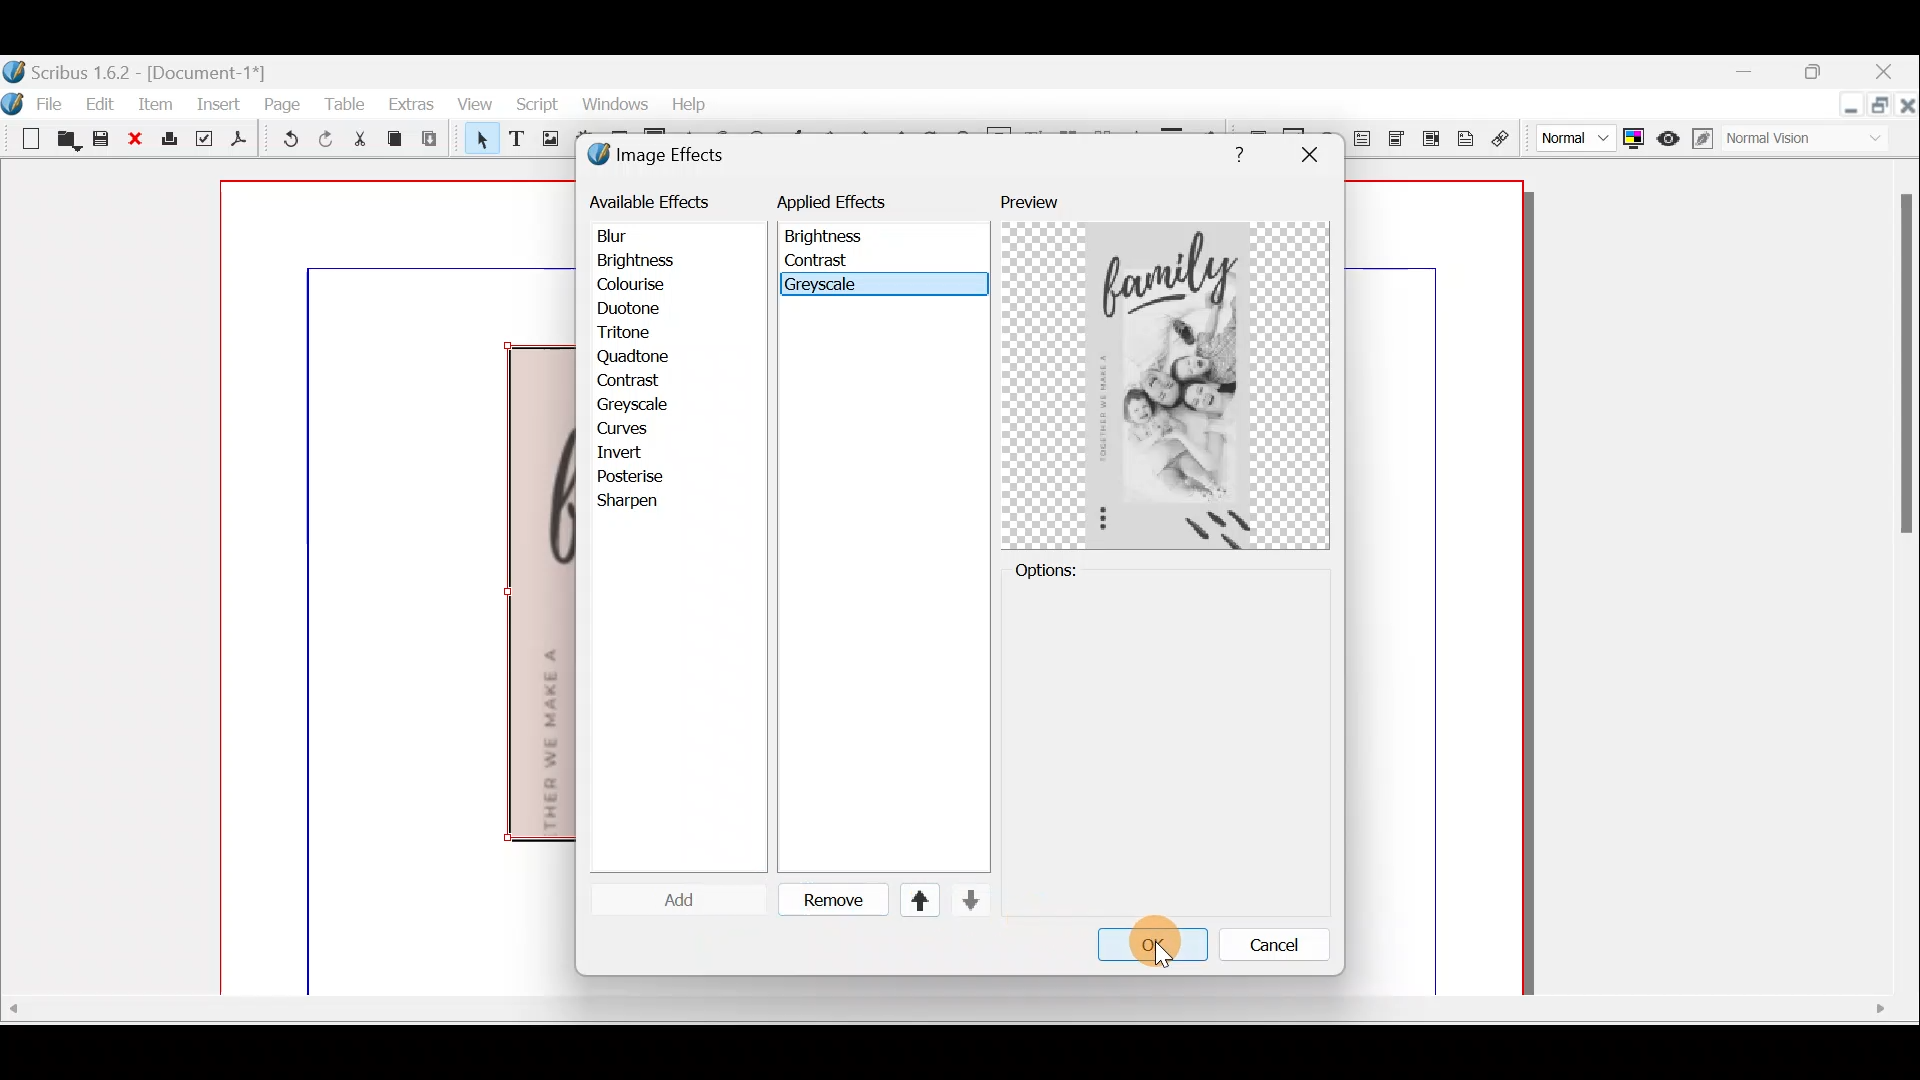 The width and height of the screenshot is (1920, 1080). What do you see at coordinates (171, 144) in the screenshot?
I see `Print` at bounding box center [171, 144].